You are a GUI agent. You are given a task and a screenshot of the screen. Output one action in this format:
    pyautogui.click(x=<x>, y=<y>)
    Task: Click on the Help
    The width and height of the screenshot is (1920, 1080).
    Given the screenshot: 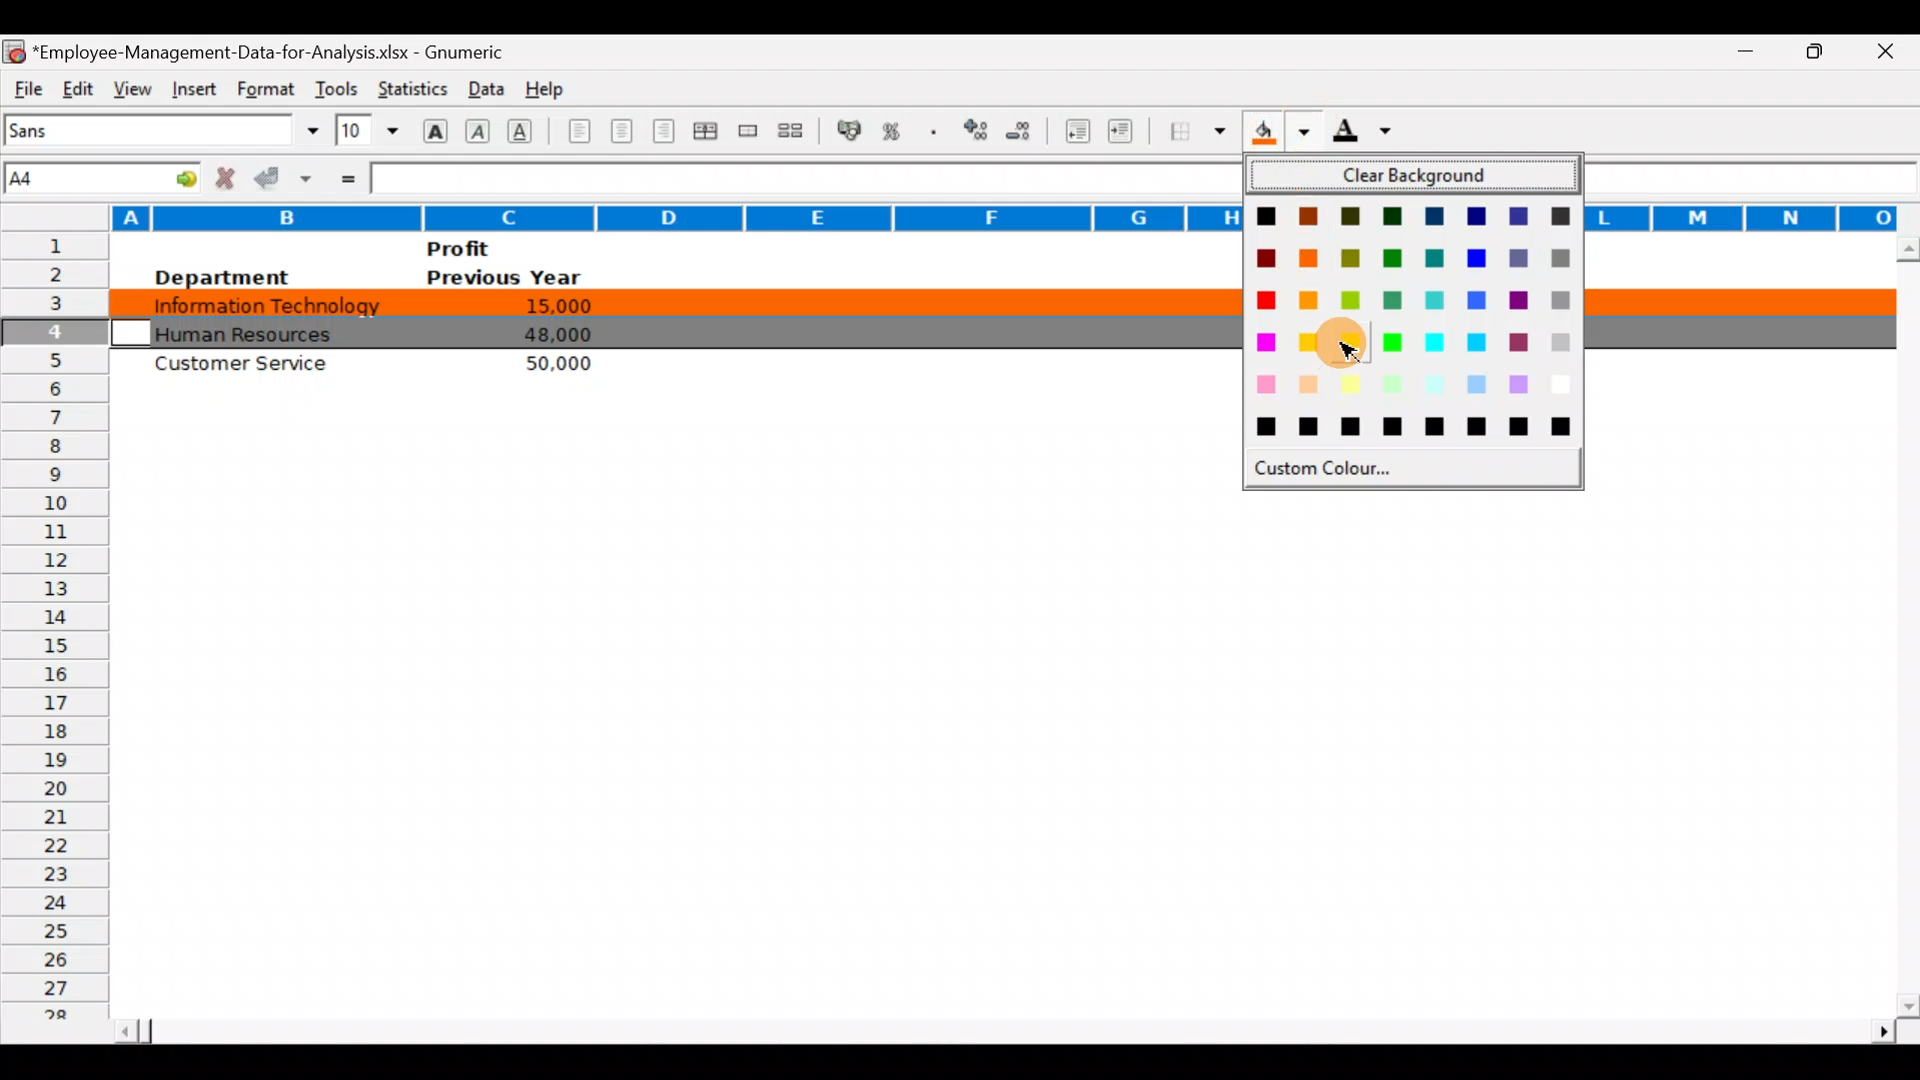 What is the action you would take?
    pyautogui.click(x=546, y=85)
    